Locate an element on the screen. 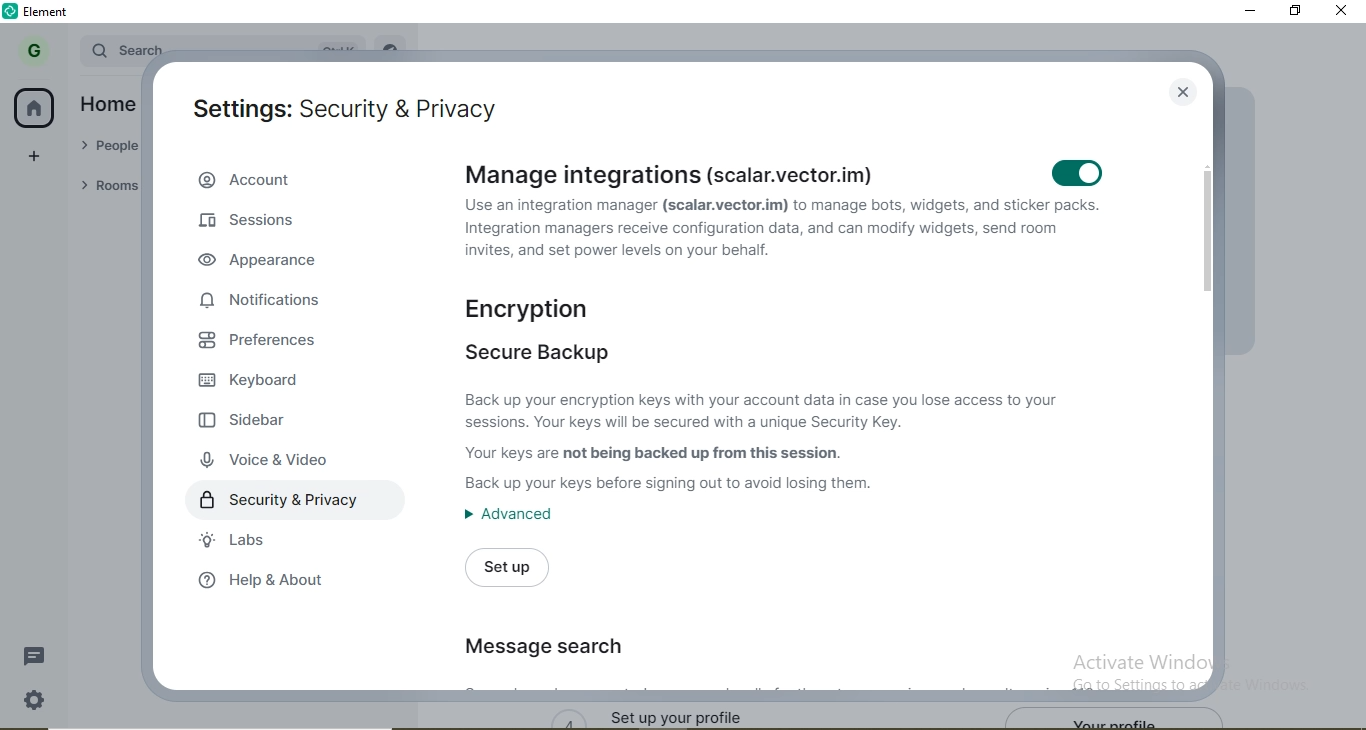  Account is located at coordinates (299, 180).